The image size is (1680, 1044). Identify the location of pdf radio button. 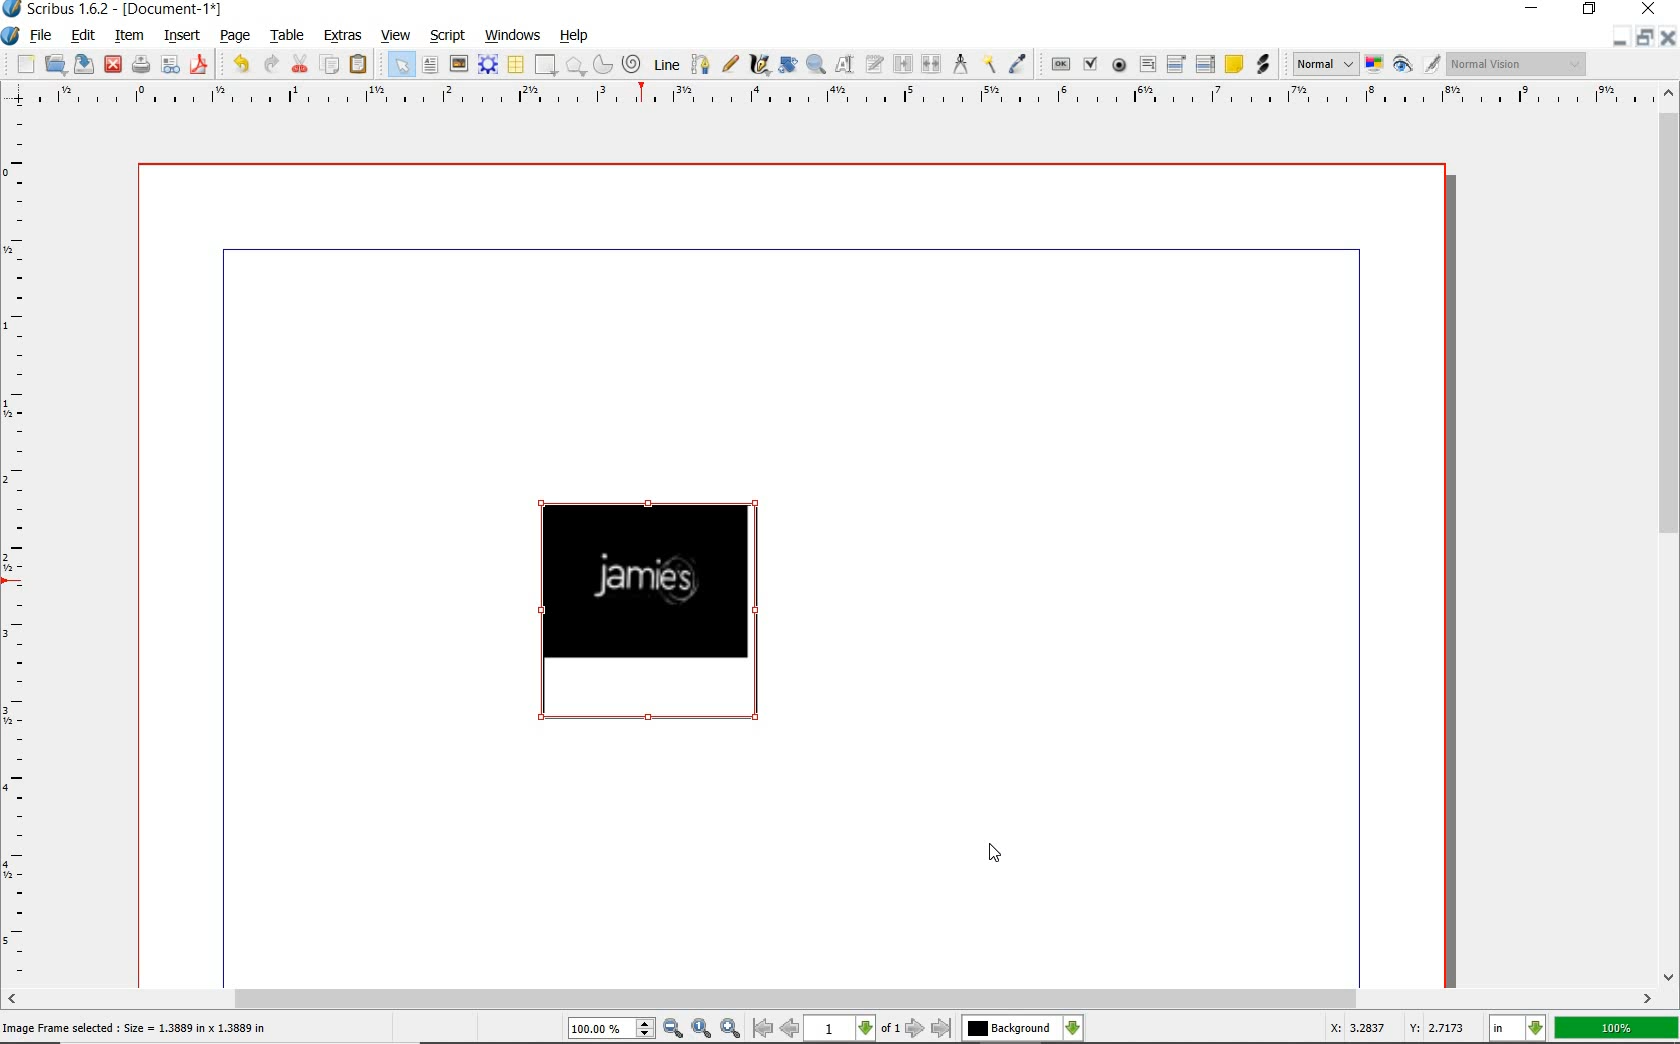
(1121, 65).